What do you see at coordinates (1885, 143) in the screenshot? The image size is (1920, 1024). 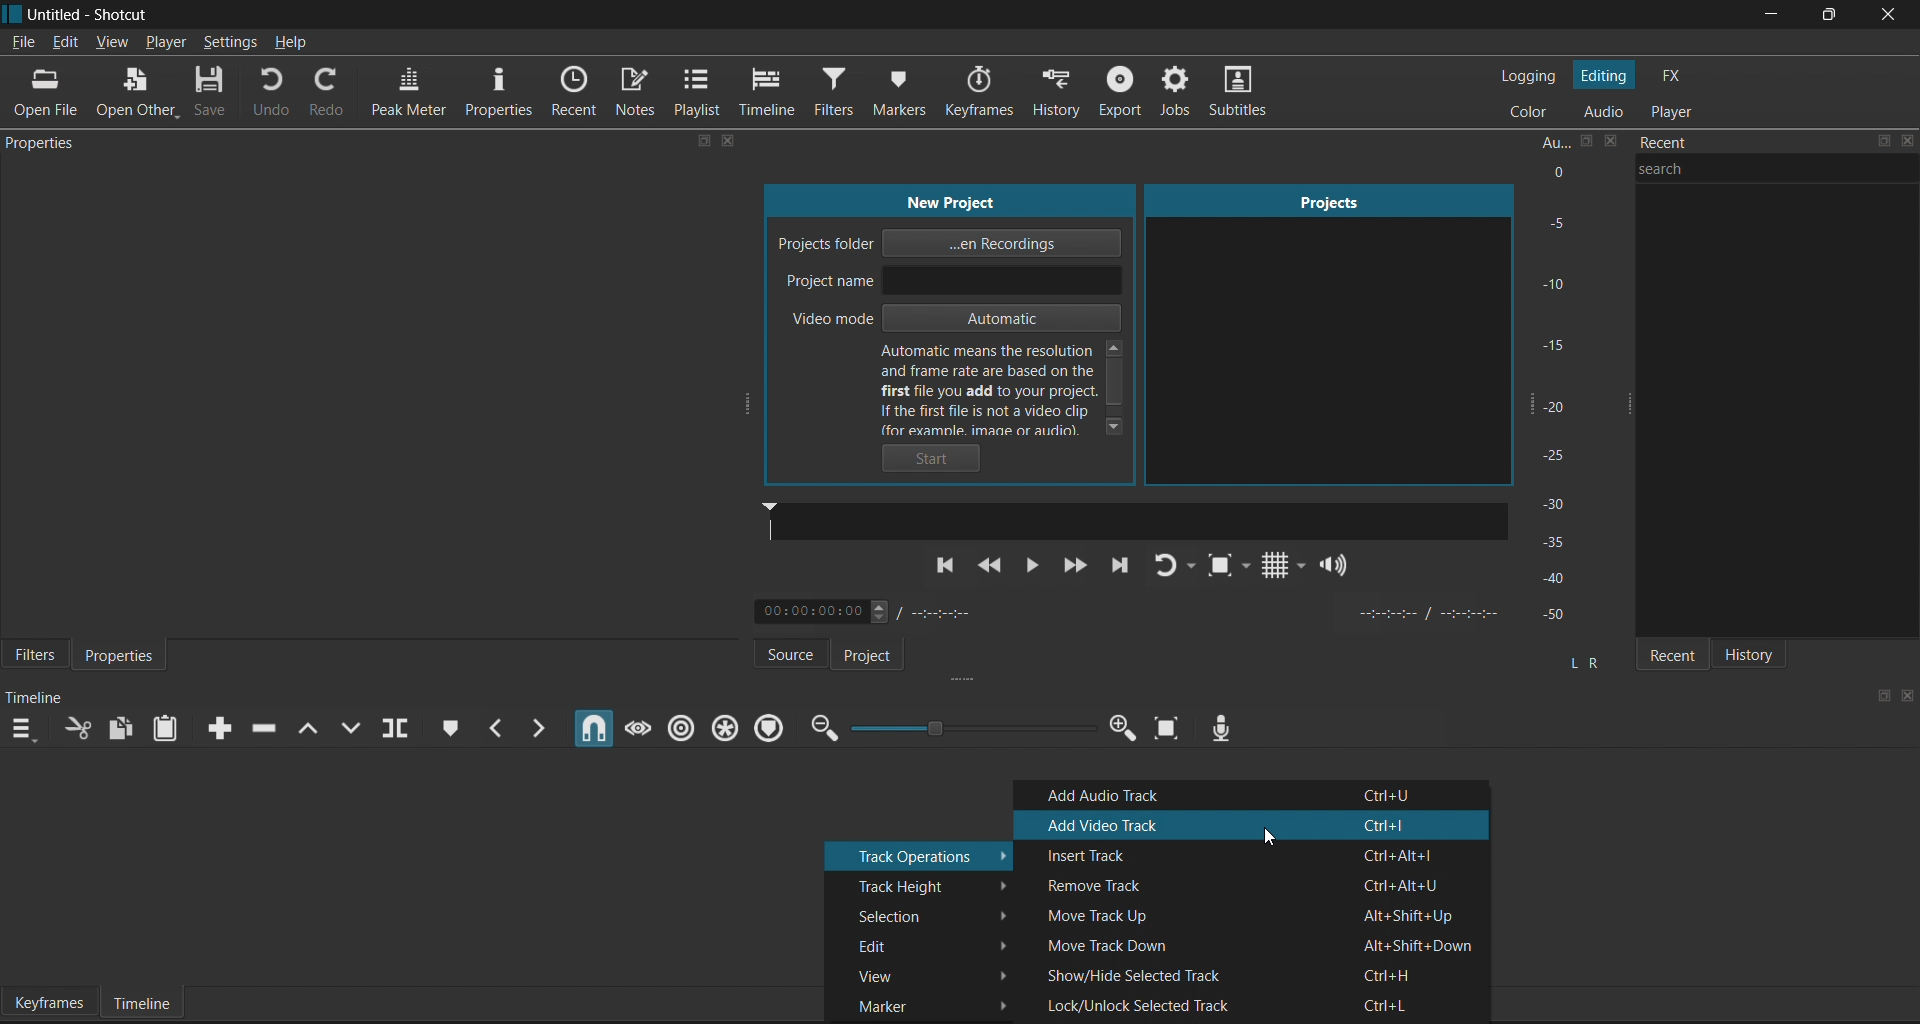 I see `maximize` at bounding box center [1885, 143].